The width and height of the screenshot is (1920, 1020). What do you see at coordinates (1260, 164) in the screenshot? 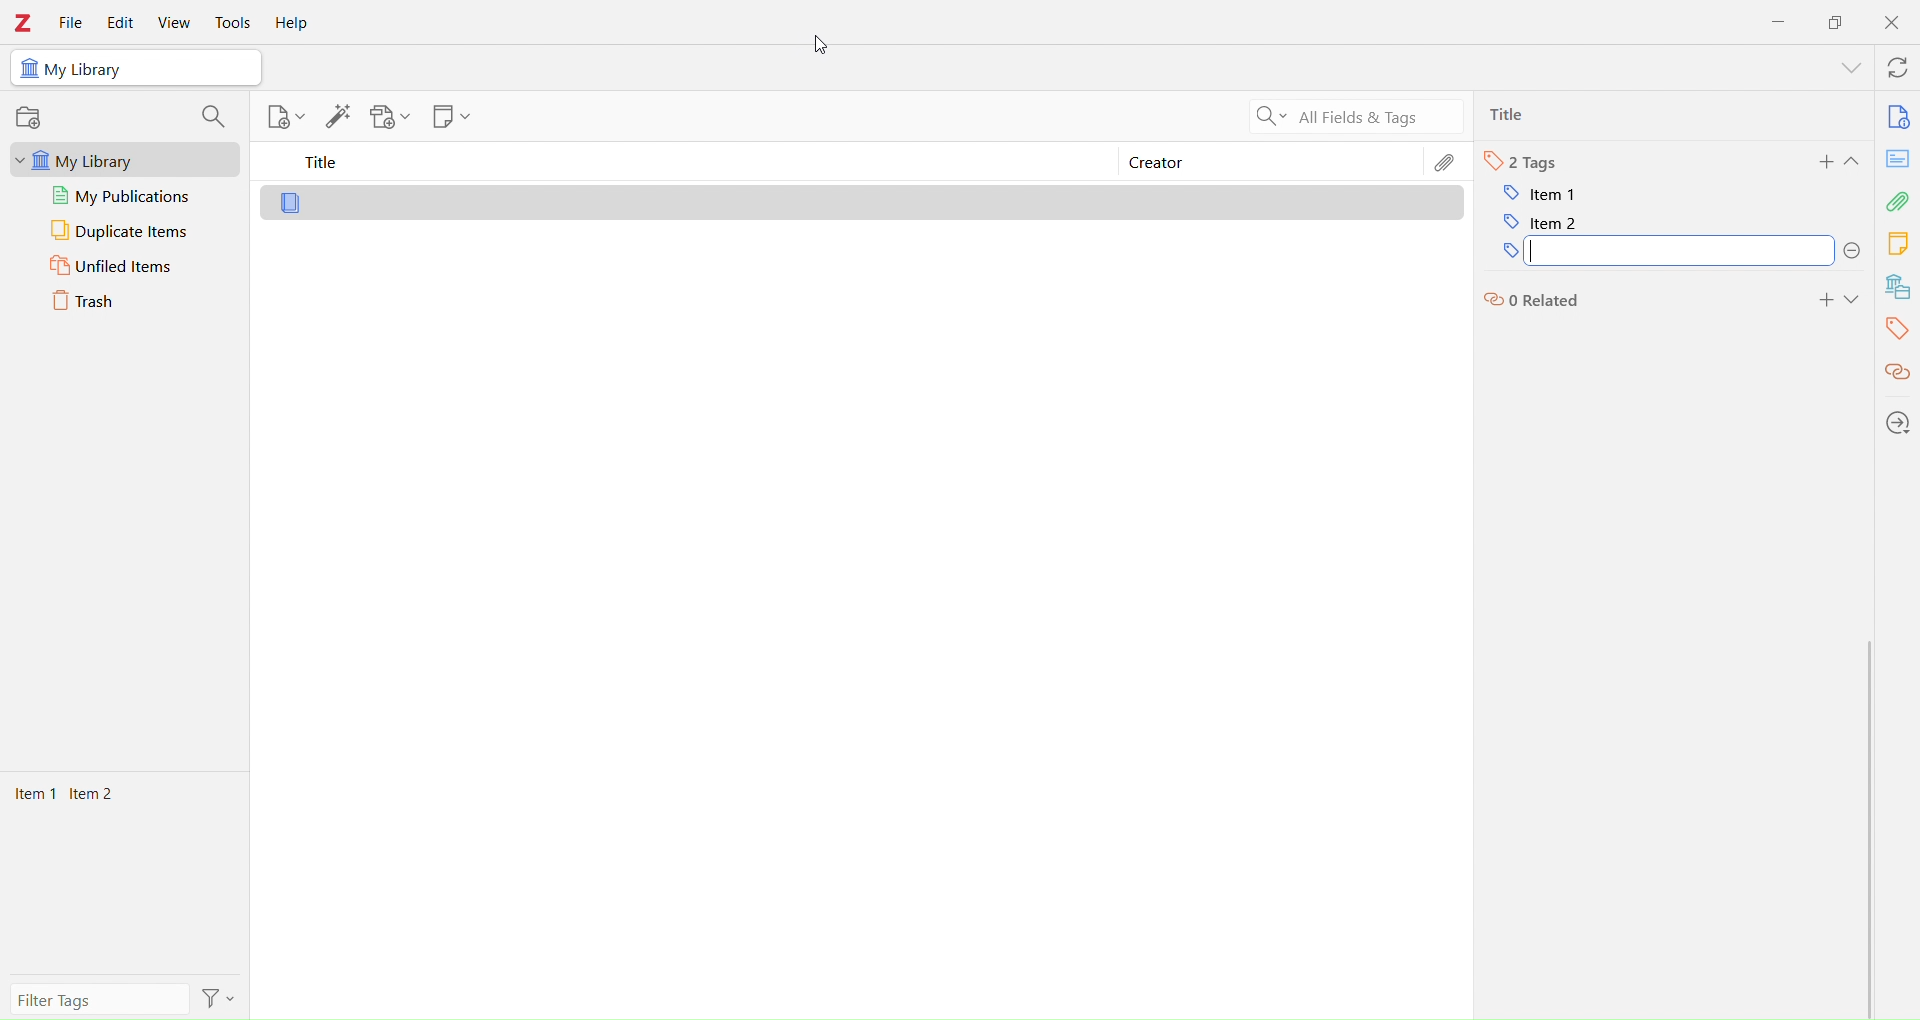
I see `Creator` at bounding box center [1260, 164].